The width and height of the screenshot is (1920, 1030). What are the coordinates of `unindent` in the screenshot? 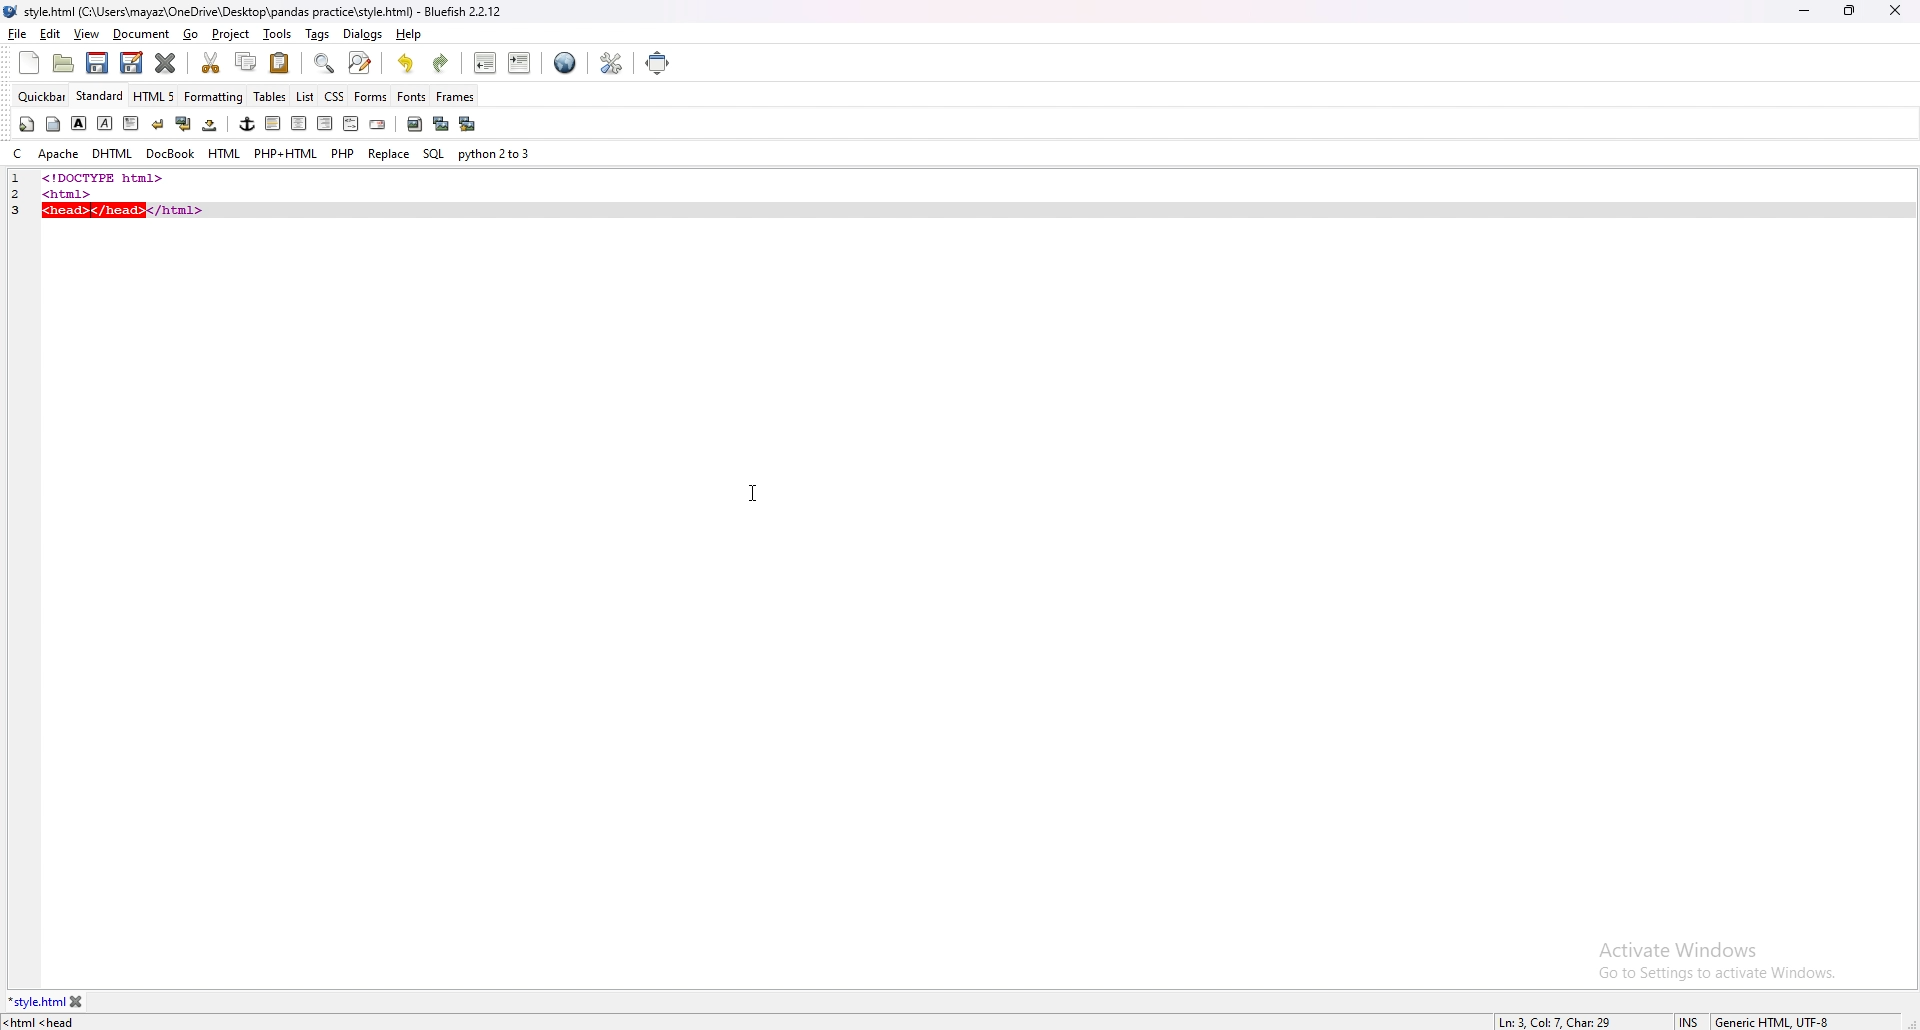 It's located at (486, 63).